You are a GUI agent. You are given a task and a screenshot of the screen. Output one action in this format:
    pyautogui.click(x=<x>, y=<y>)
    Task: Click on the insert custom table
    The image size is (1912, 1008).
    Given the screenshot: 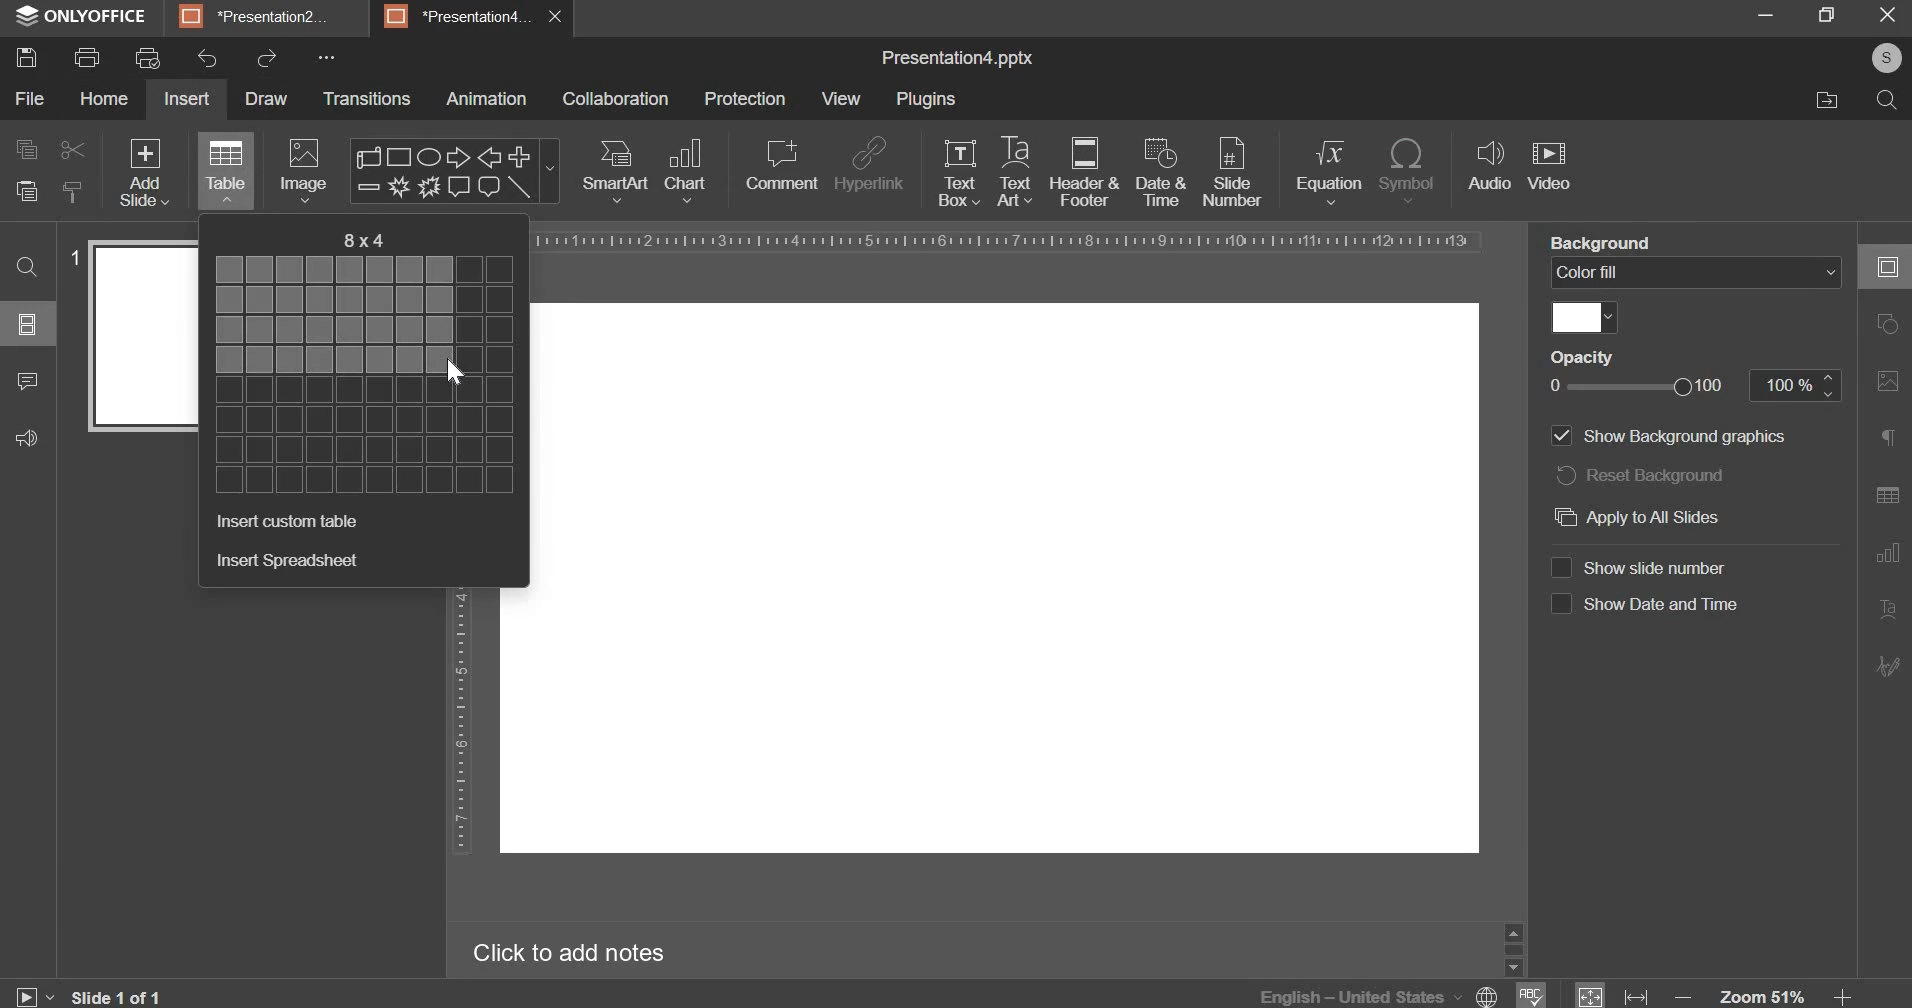 What is the action you would take?
    pyautogui.click(x=289, y=521)
    